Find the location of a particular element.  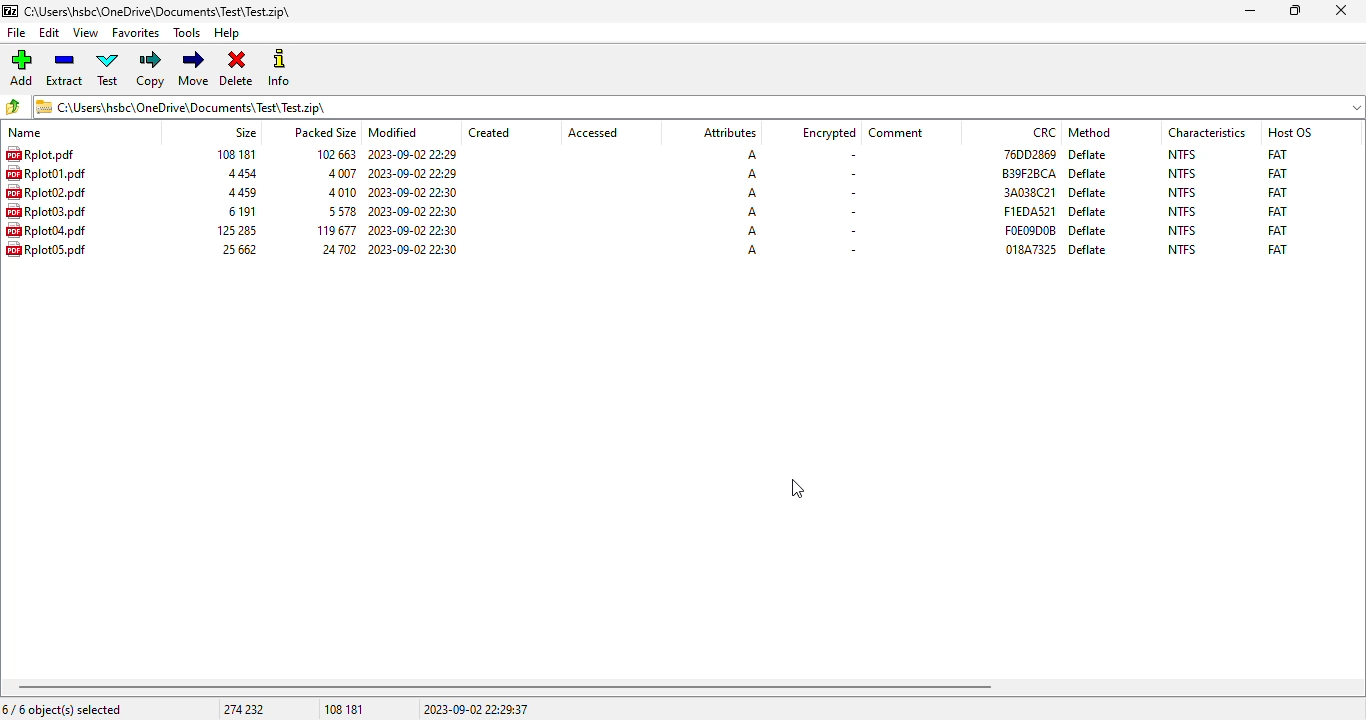

packed size is located at coordinates (335, 249).